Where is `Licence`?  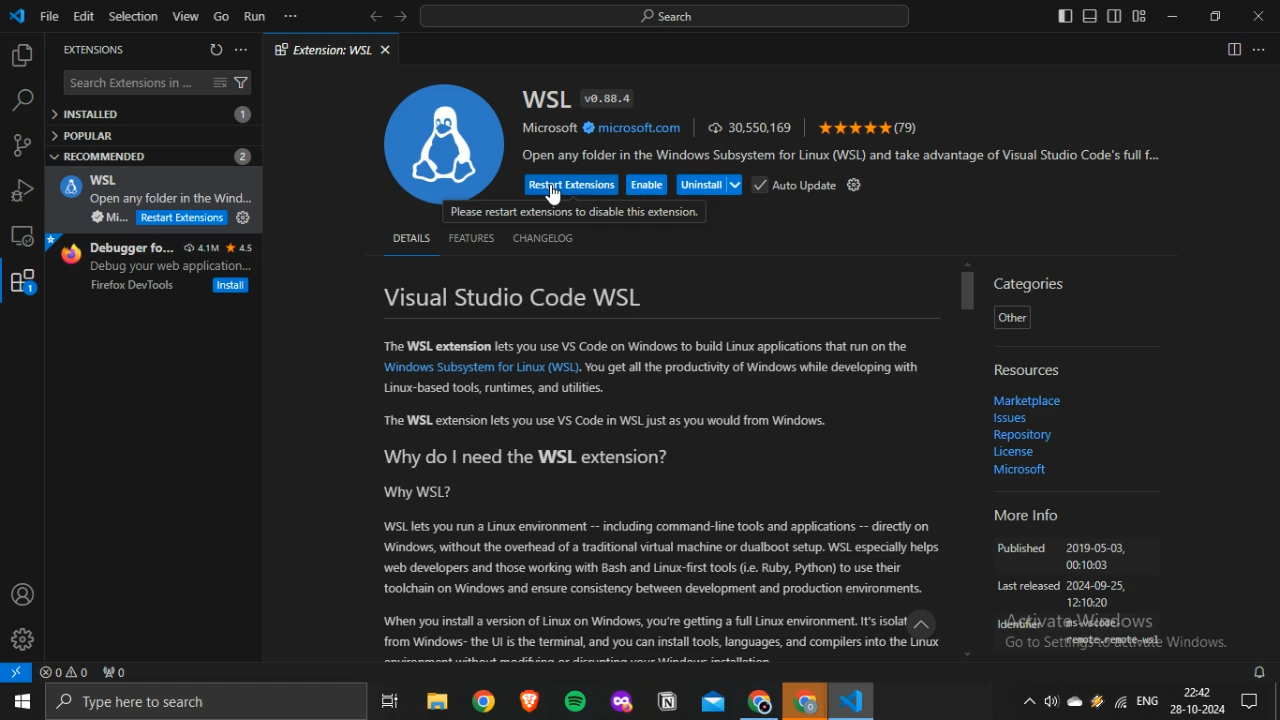
Licence is located at coordinates (1013, 453).